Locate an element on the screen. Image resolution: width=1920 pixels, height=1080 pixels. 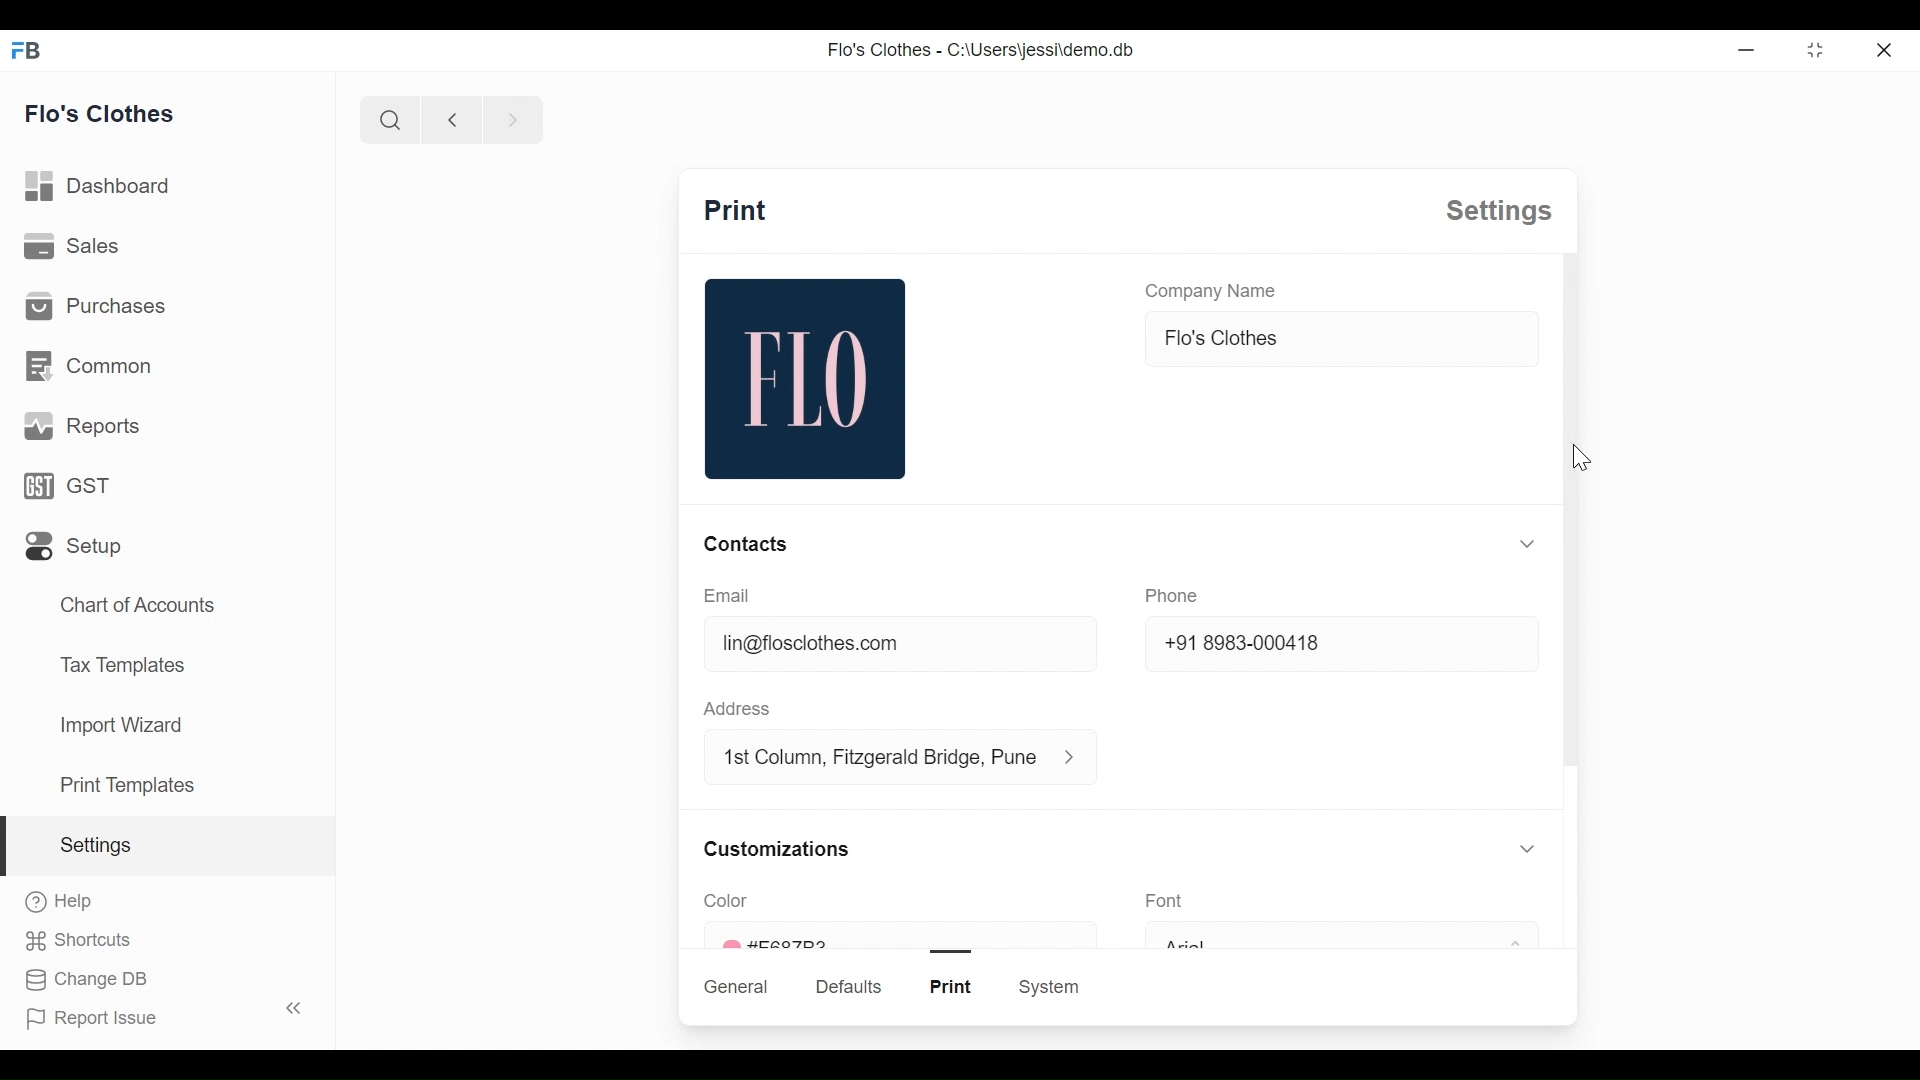
phone is located at coordinates (1172, 596).